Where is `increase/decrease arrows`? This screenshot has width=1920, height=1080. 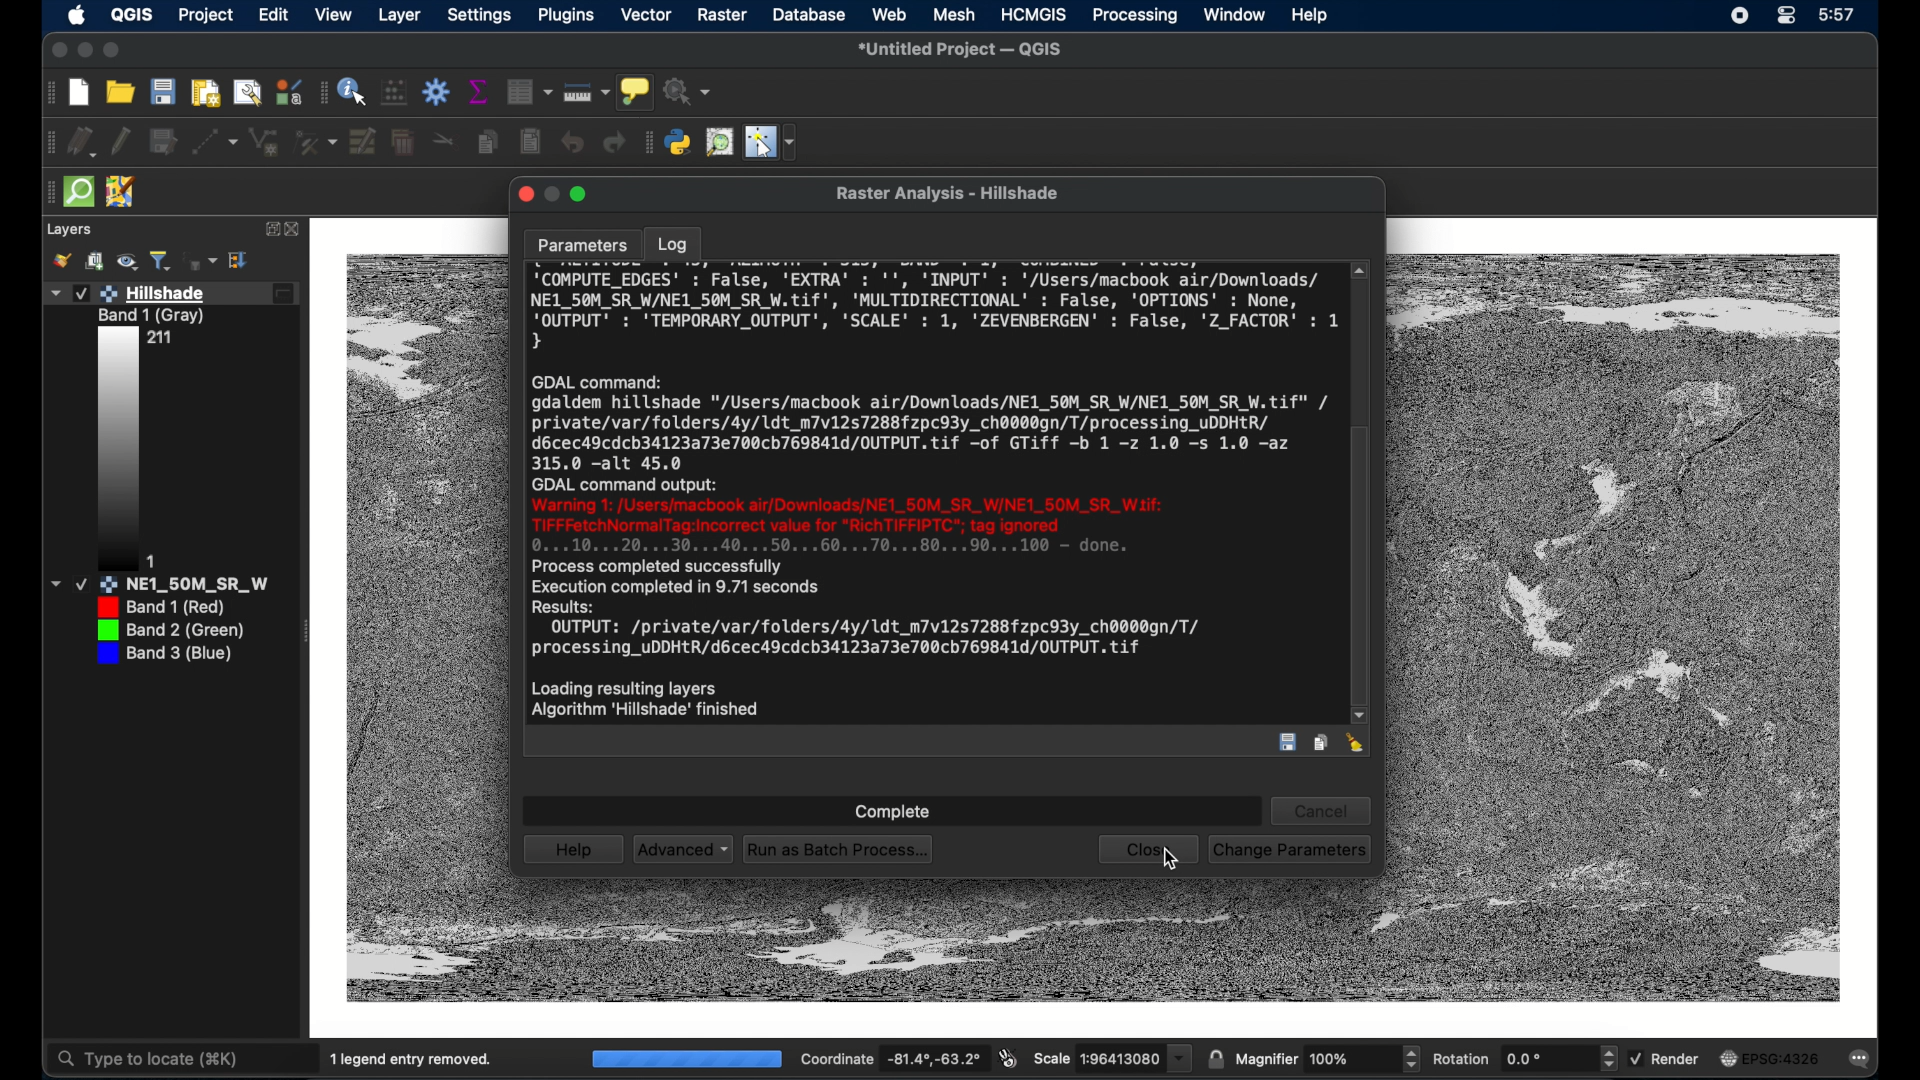
increase/decrease arrows is located at coordinates (1611, 1060).